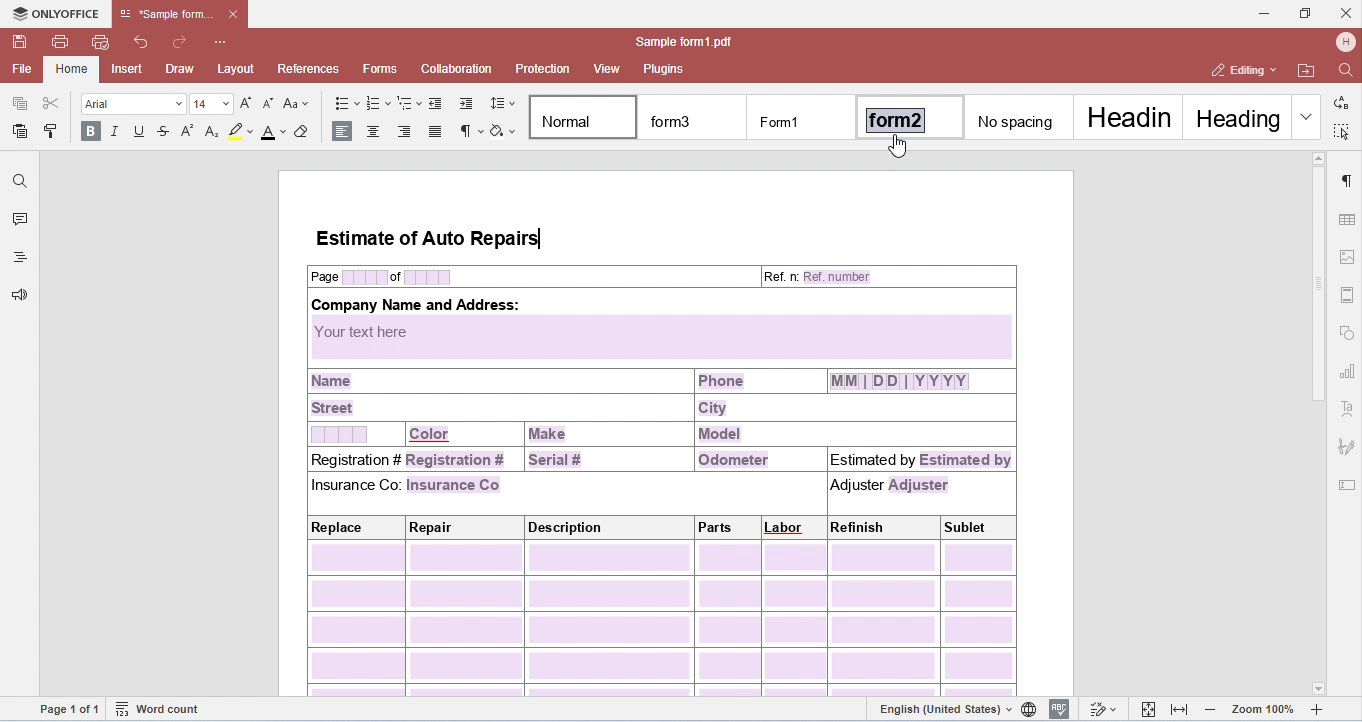 Image resolution: width=1362 pixels, height=722 pixels. I want to click on fit to page, so click(1150, 709).